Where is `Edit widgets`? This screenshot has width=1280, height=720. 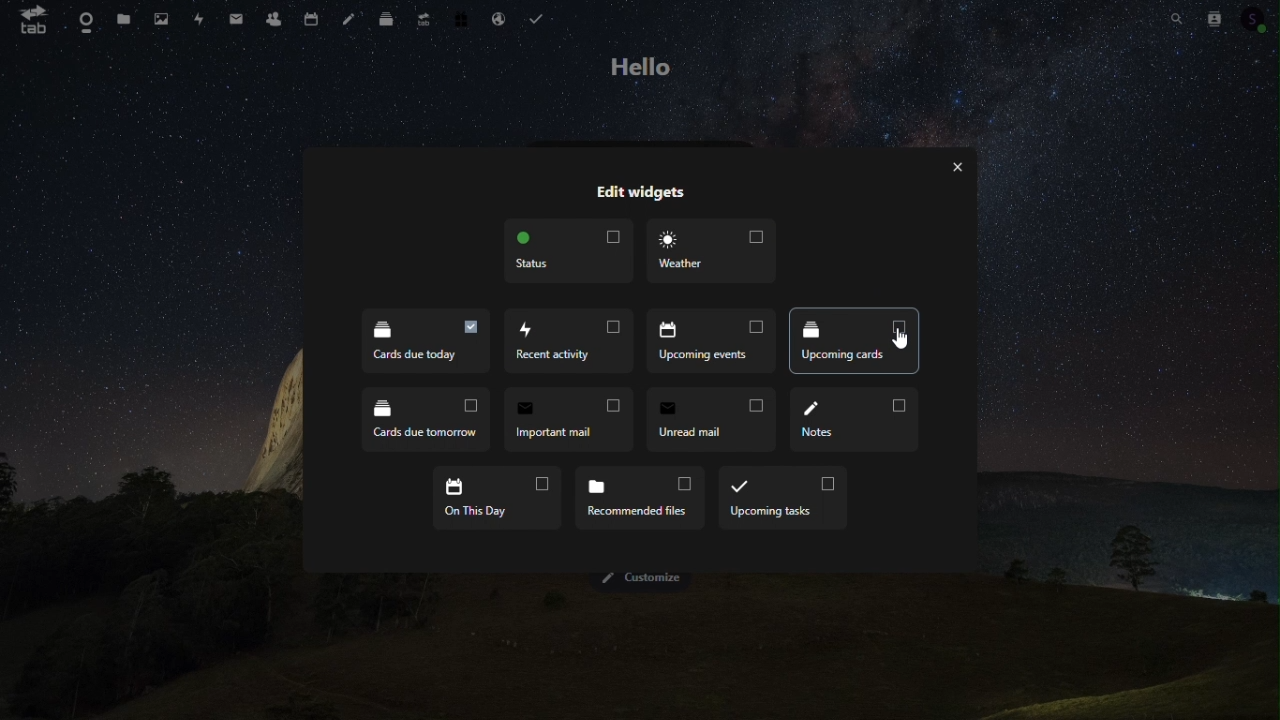 Edit widgets is located at coordinates (639, 194).